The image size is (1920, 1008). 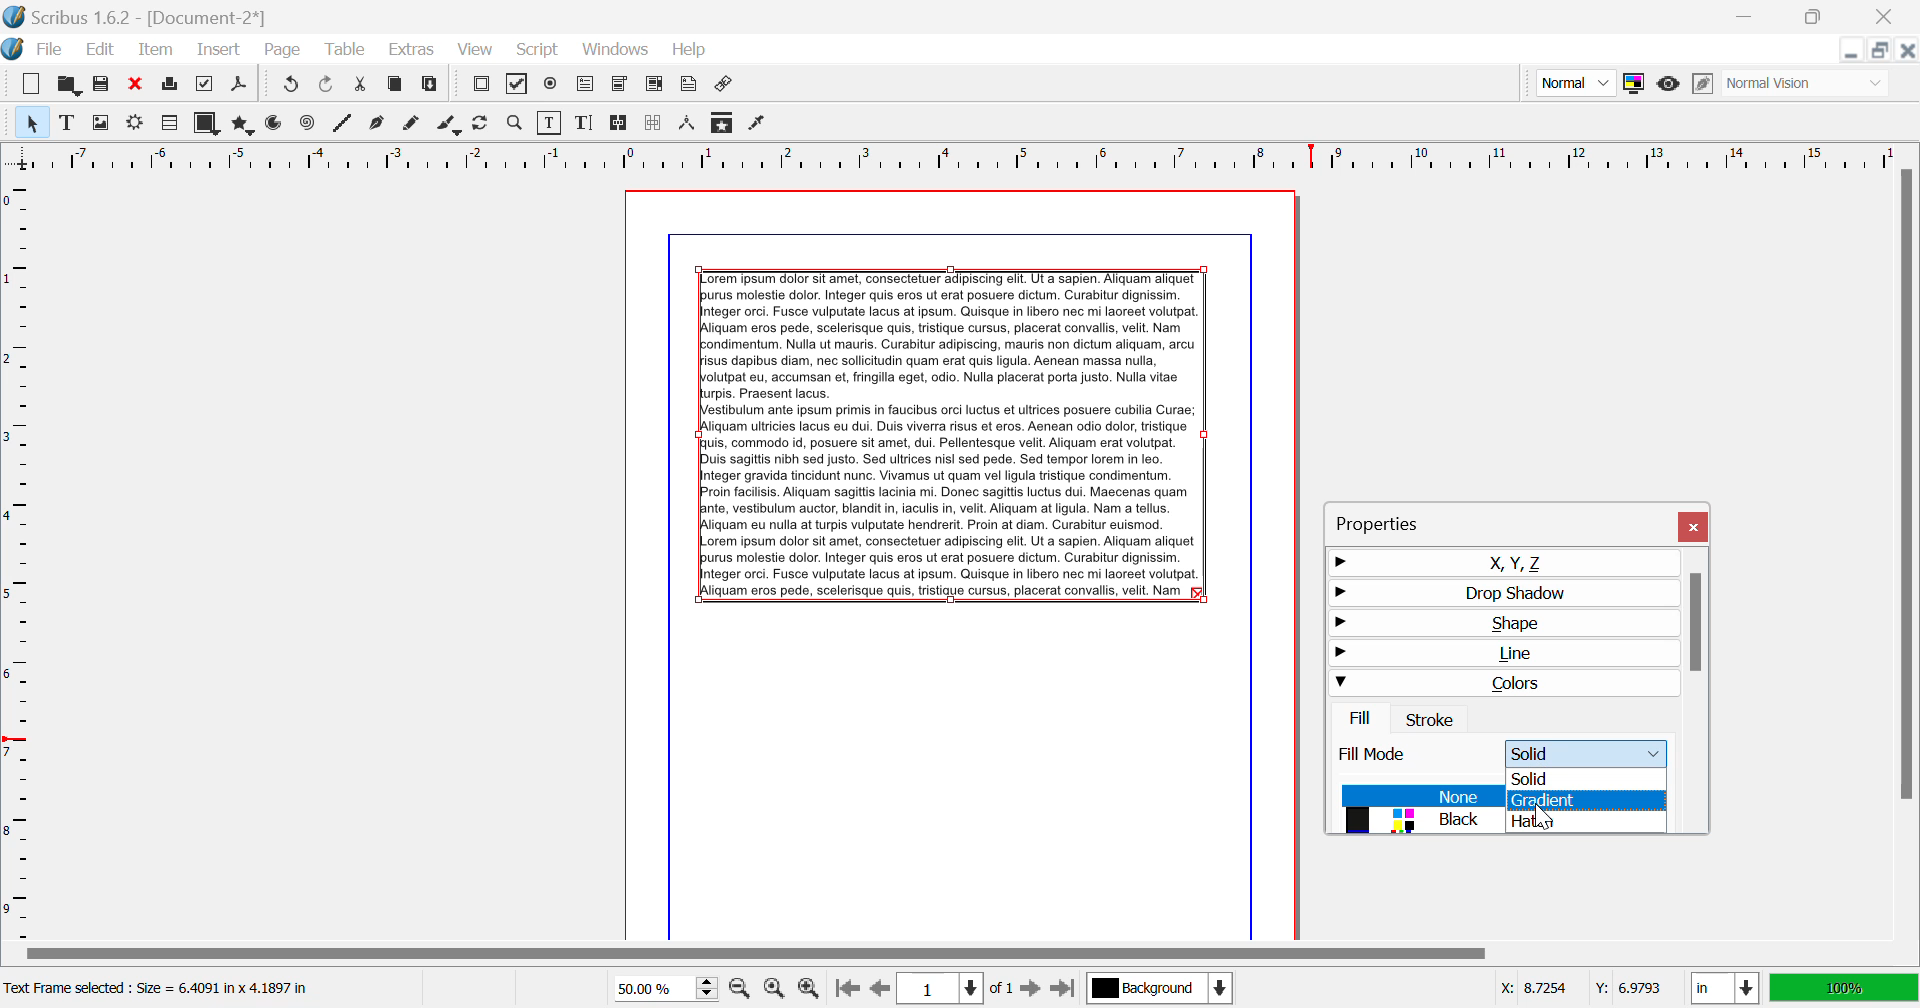 I want to click on Table, so click(x=347, y=51).